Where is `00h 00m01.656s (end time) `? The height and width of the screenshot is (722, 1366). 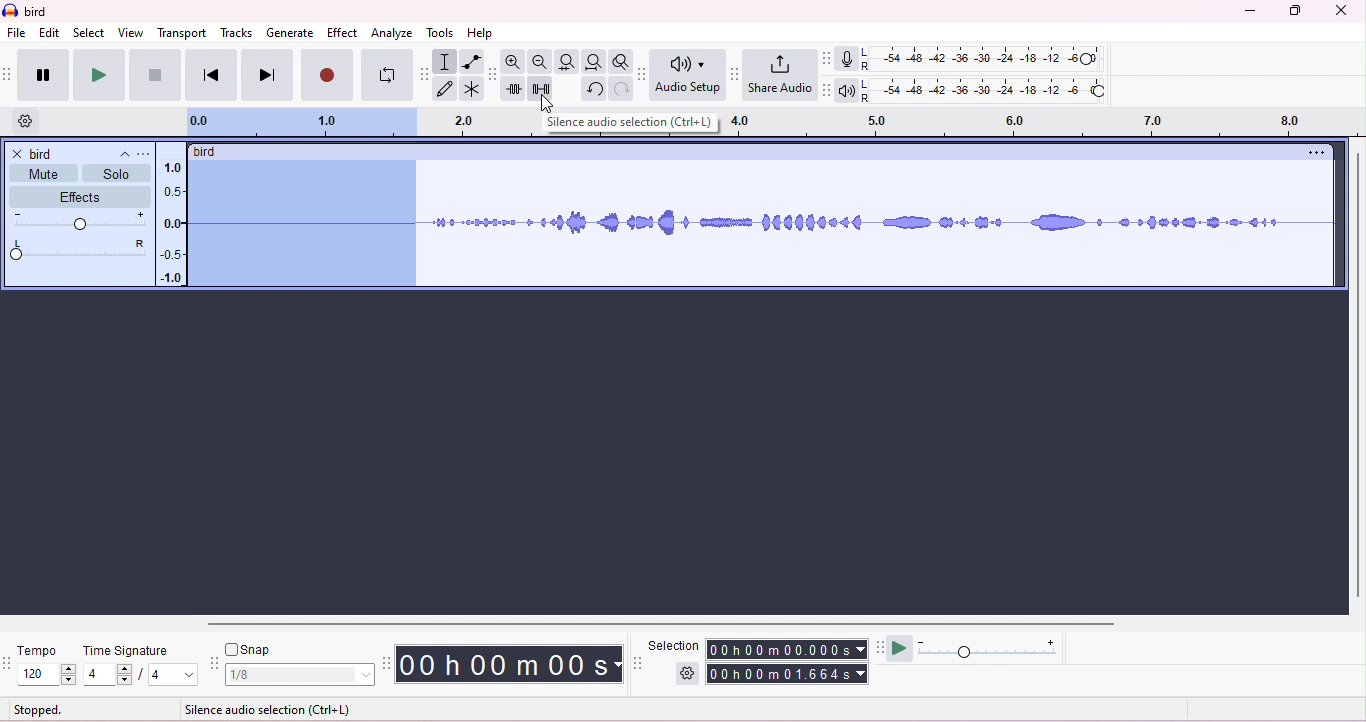
00h 00m01.656s (end time)  is located at coordinates (784, 674).